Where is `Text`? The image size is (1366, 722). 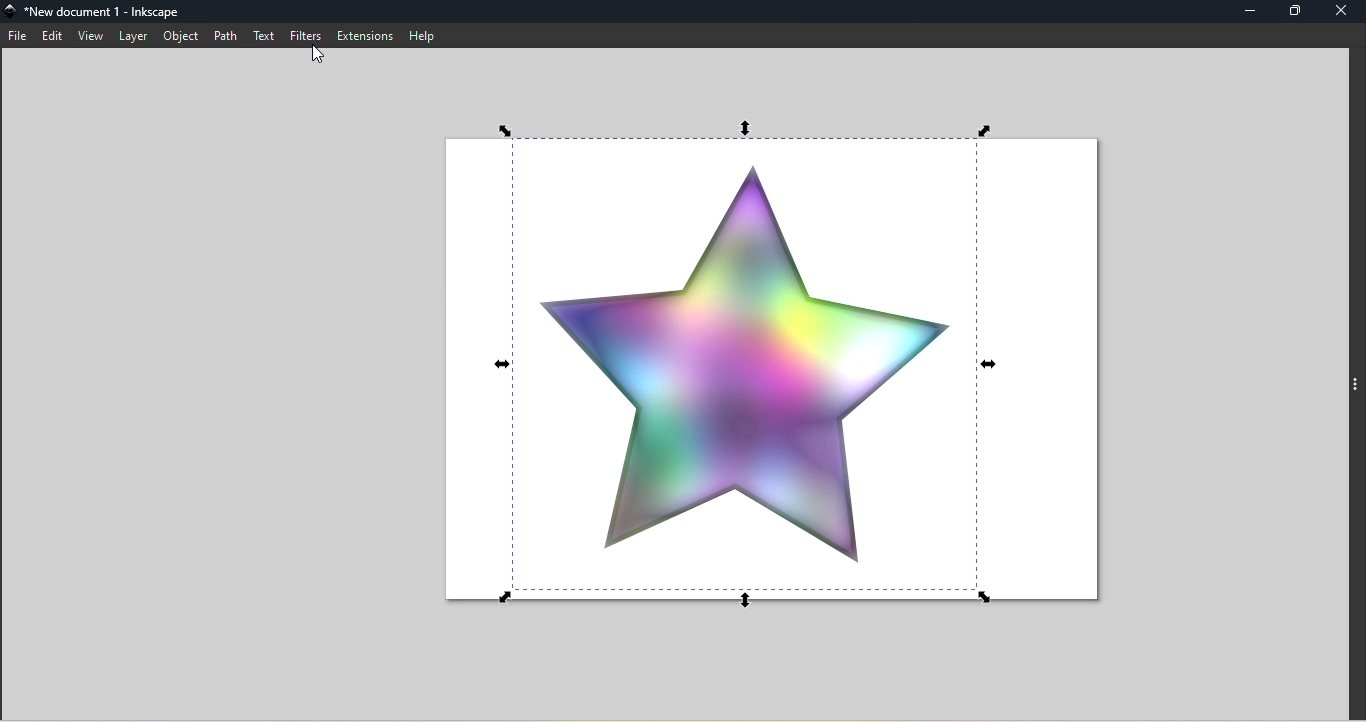 Text is located at coordinates (261, 36).